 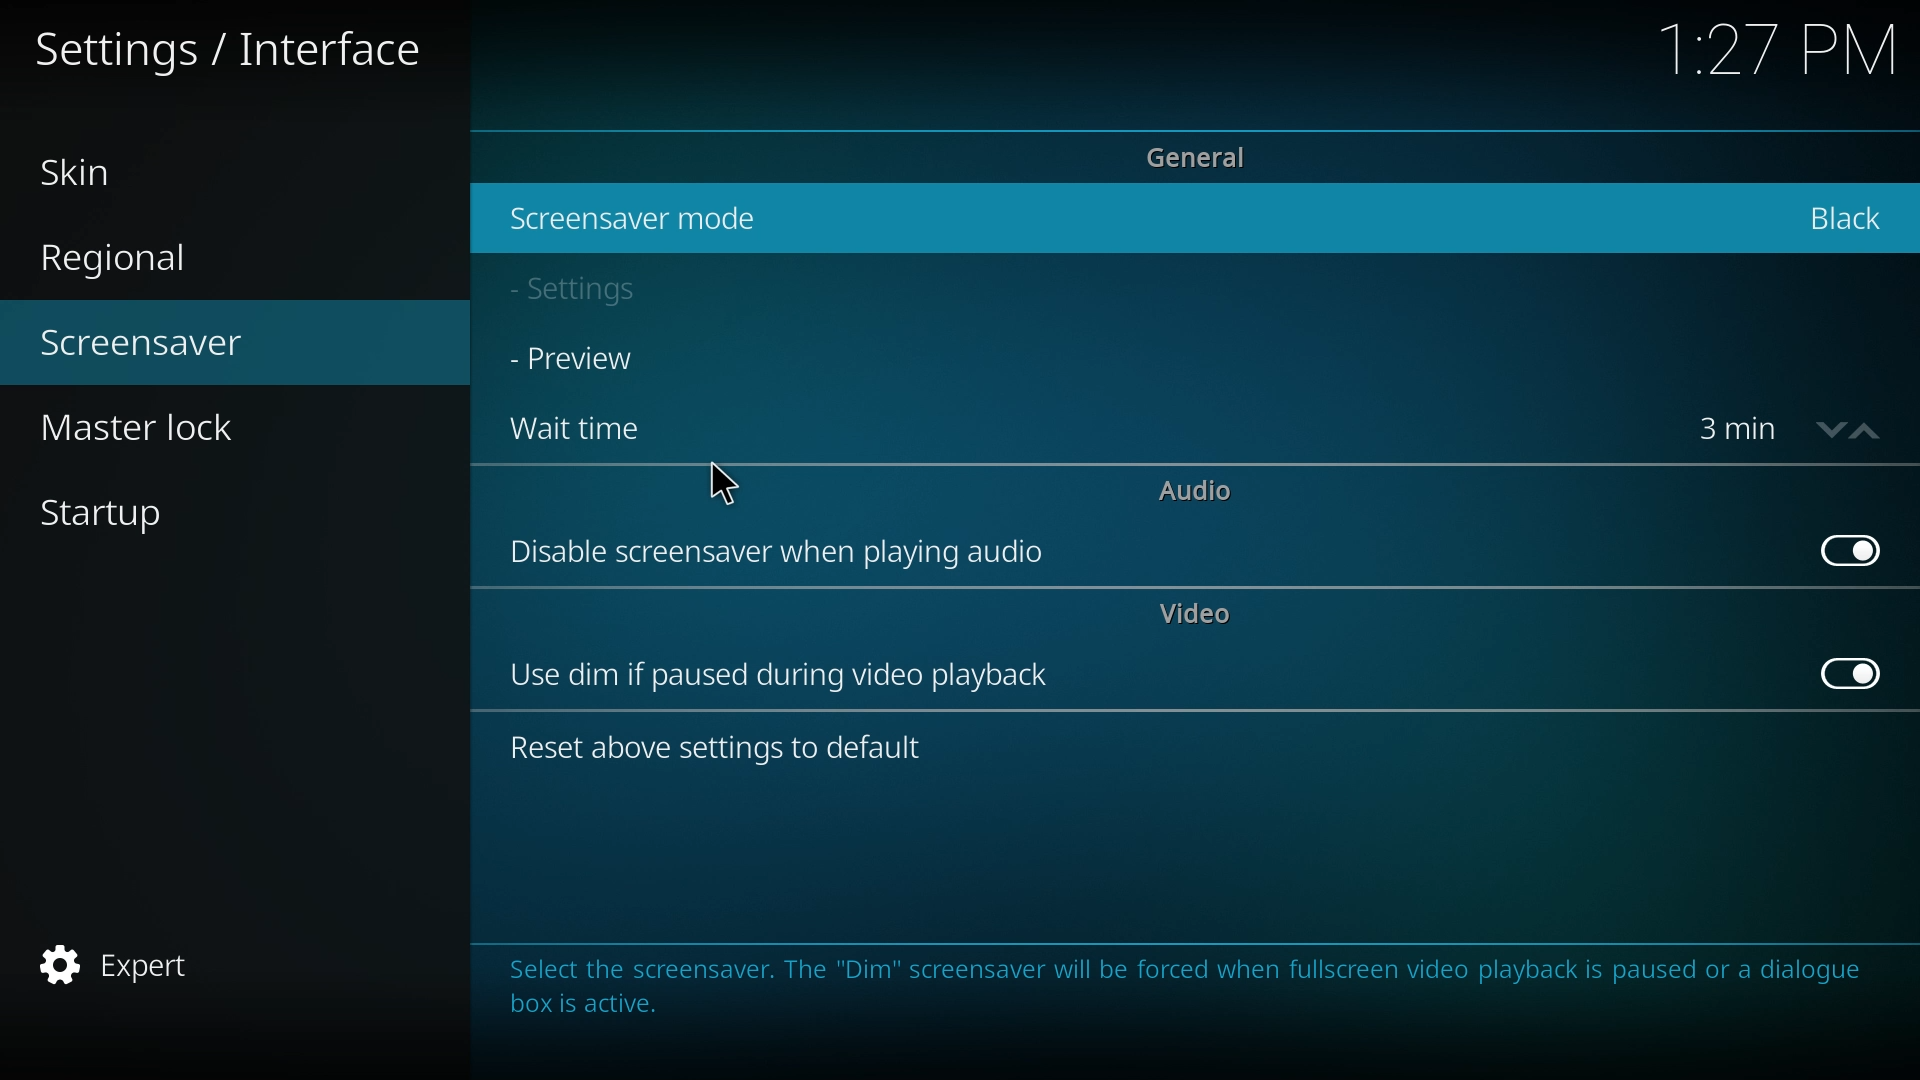 I want to click on off, so click(x=1850, y=550).